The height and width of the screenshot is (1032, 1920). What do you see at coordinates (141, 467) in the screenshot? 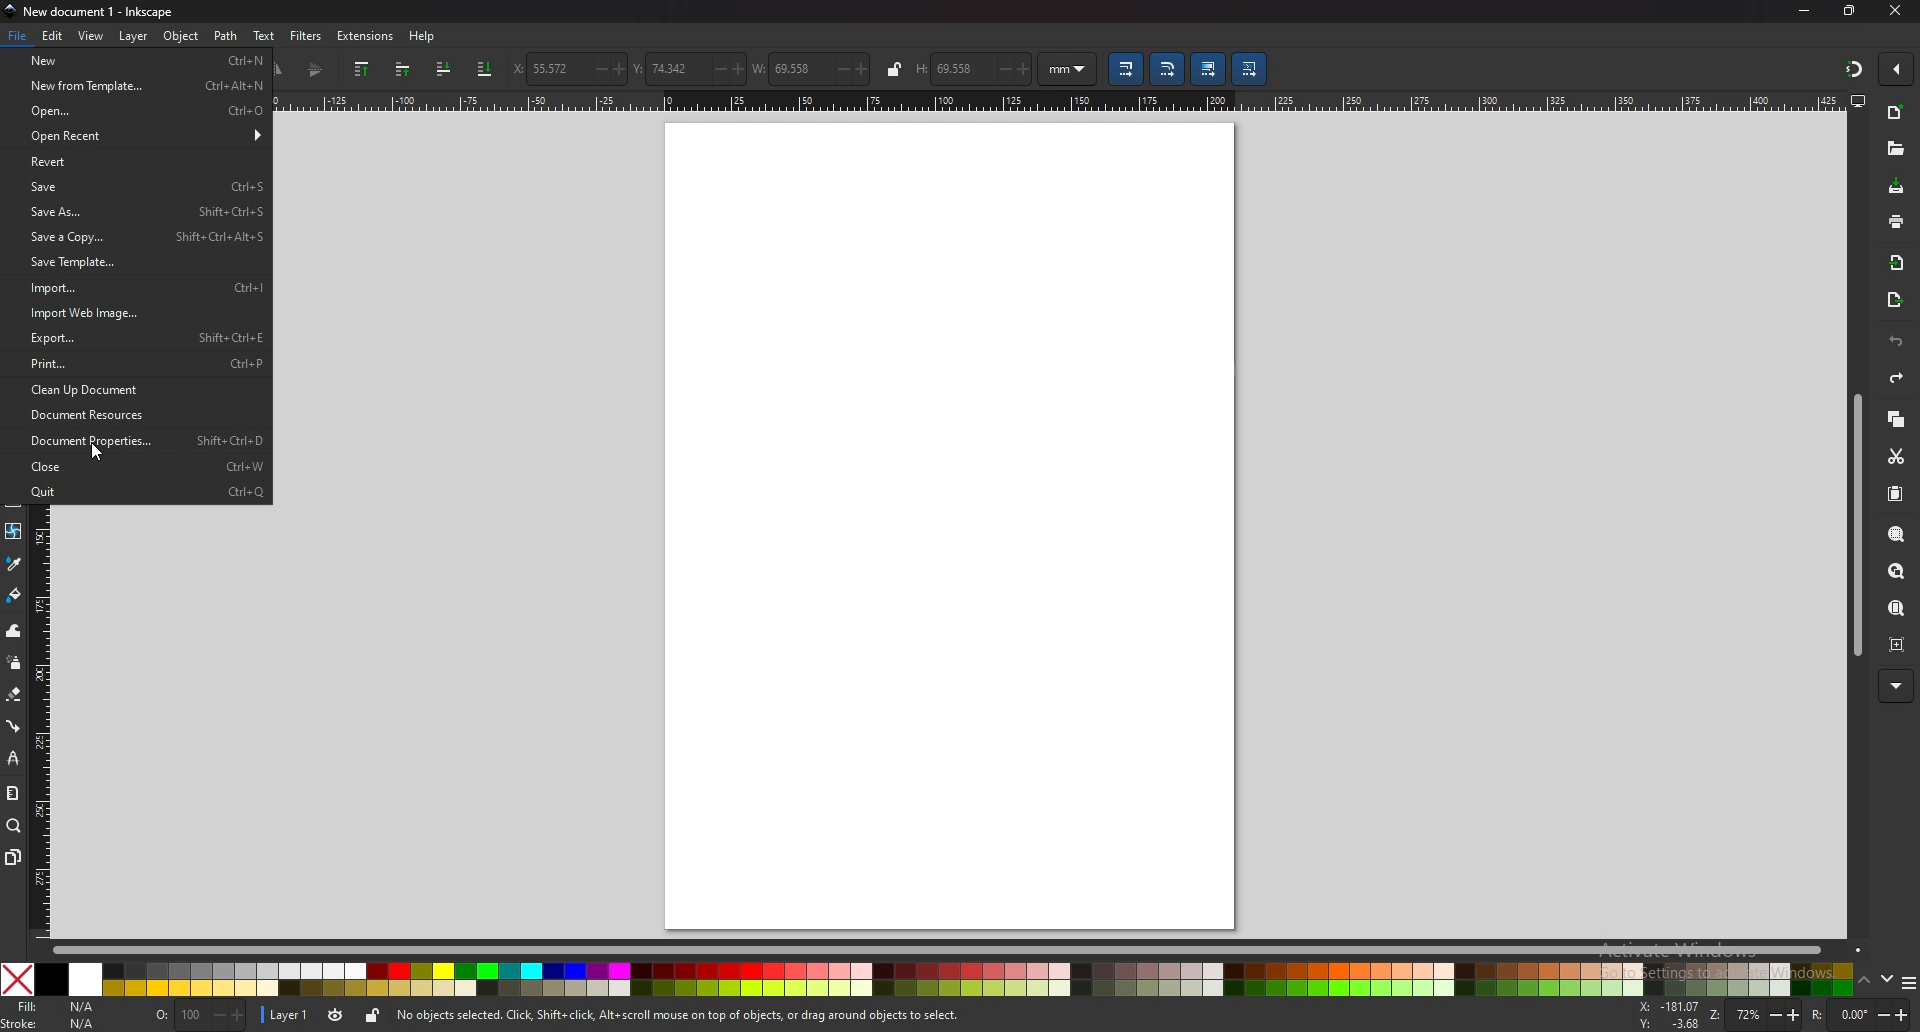
I see `close` at bounding box center [141, 467].